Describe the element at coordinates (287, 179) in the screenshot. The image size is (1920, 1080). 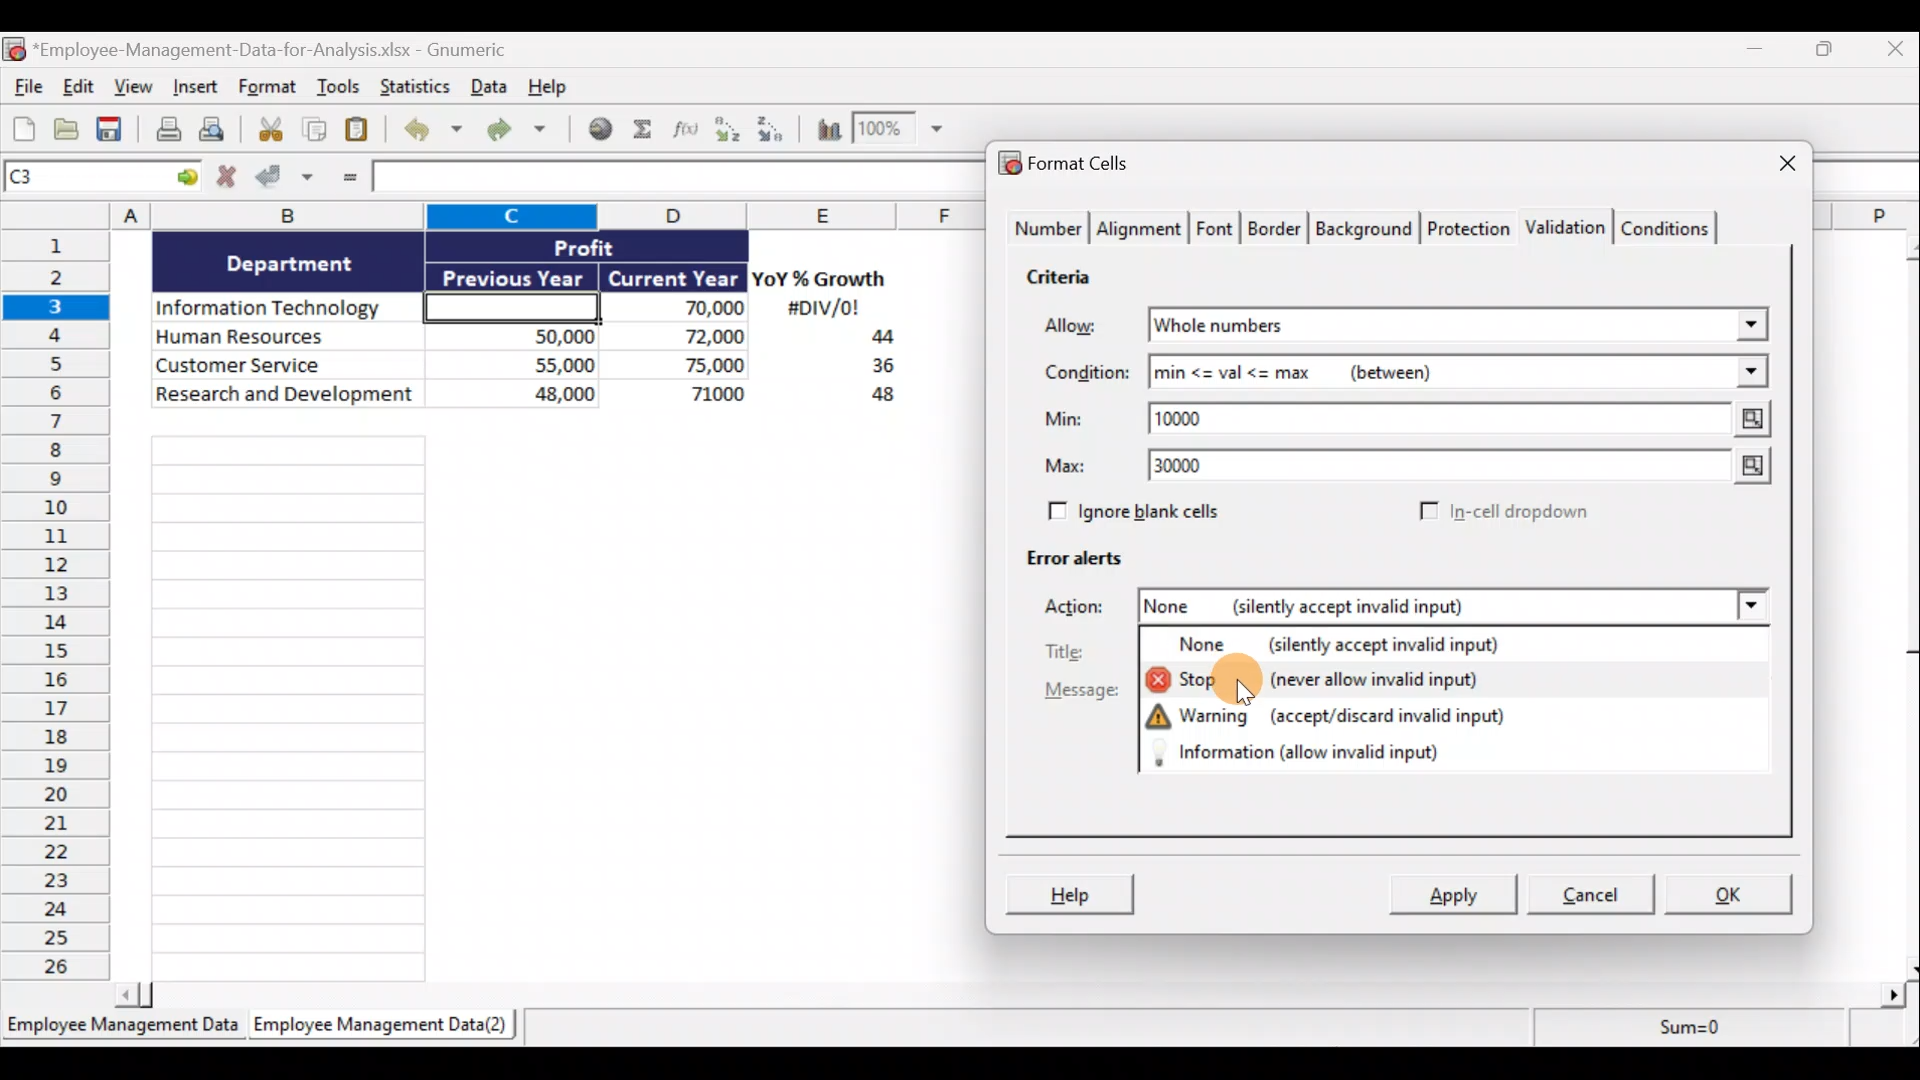
I see `Accept changes` at that location.